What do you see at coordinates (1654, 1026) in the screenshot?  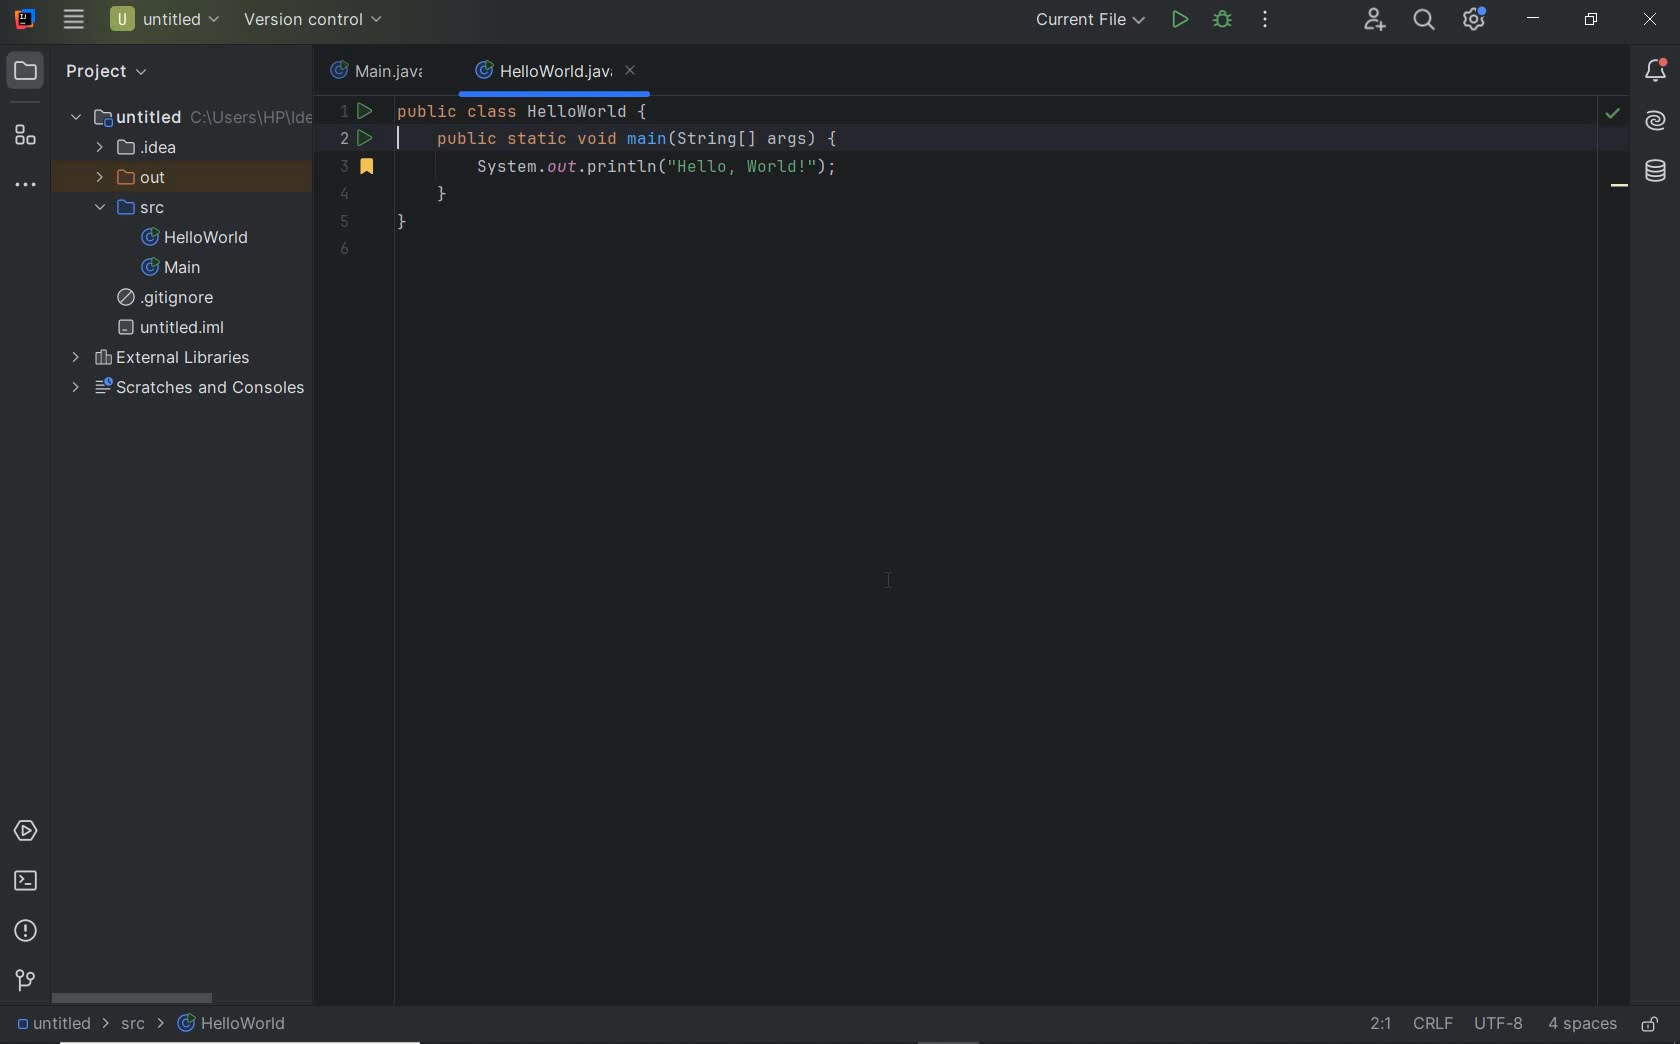 I see `make file ready only` at bounding box center [1654, 1026].